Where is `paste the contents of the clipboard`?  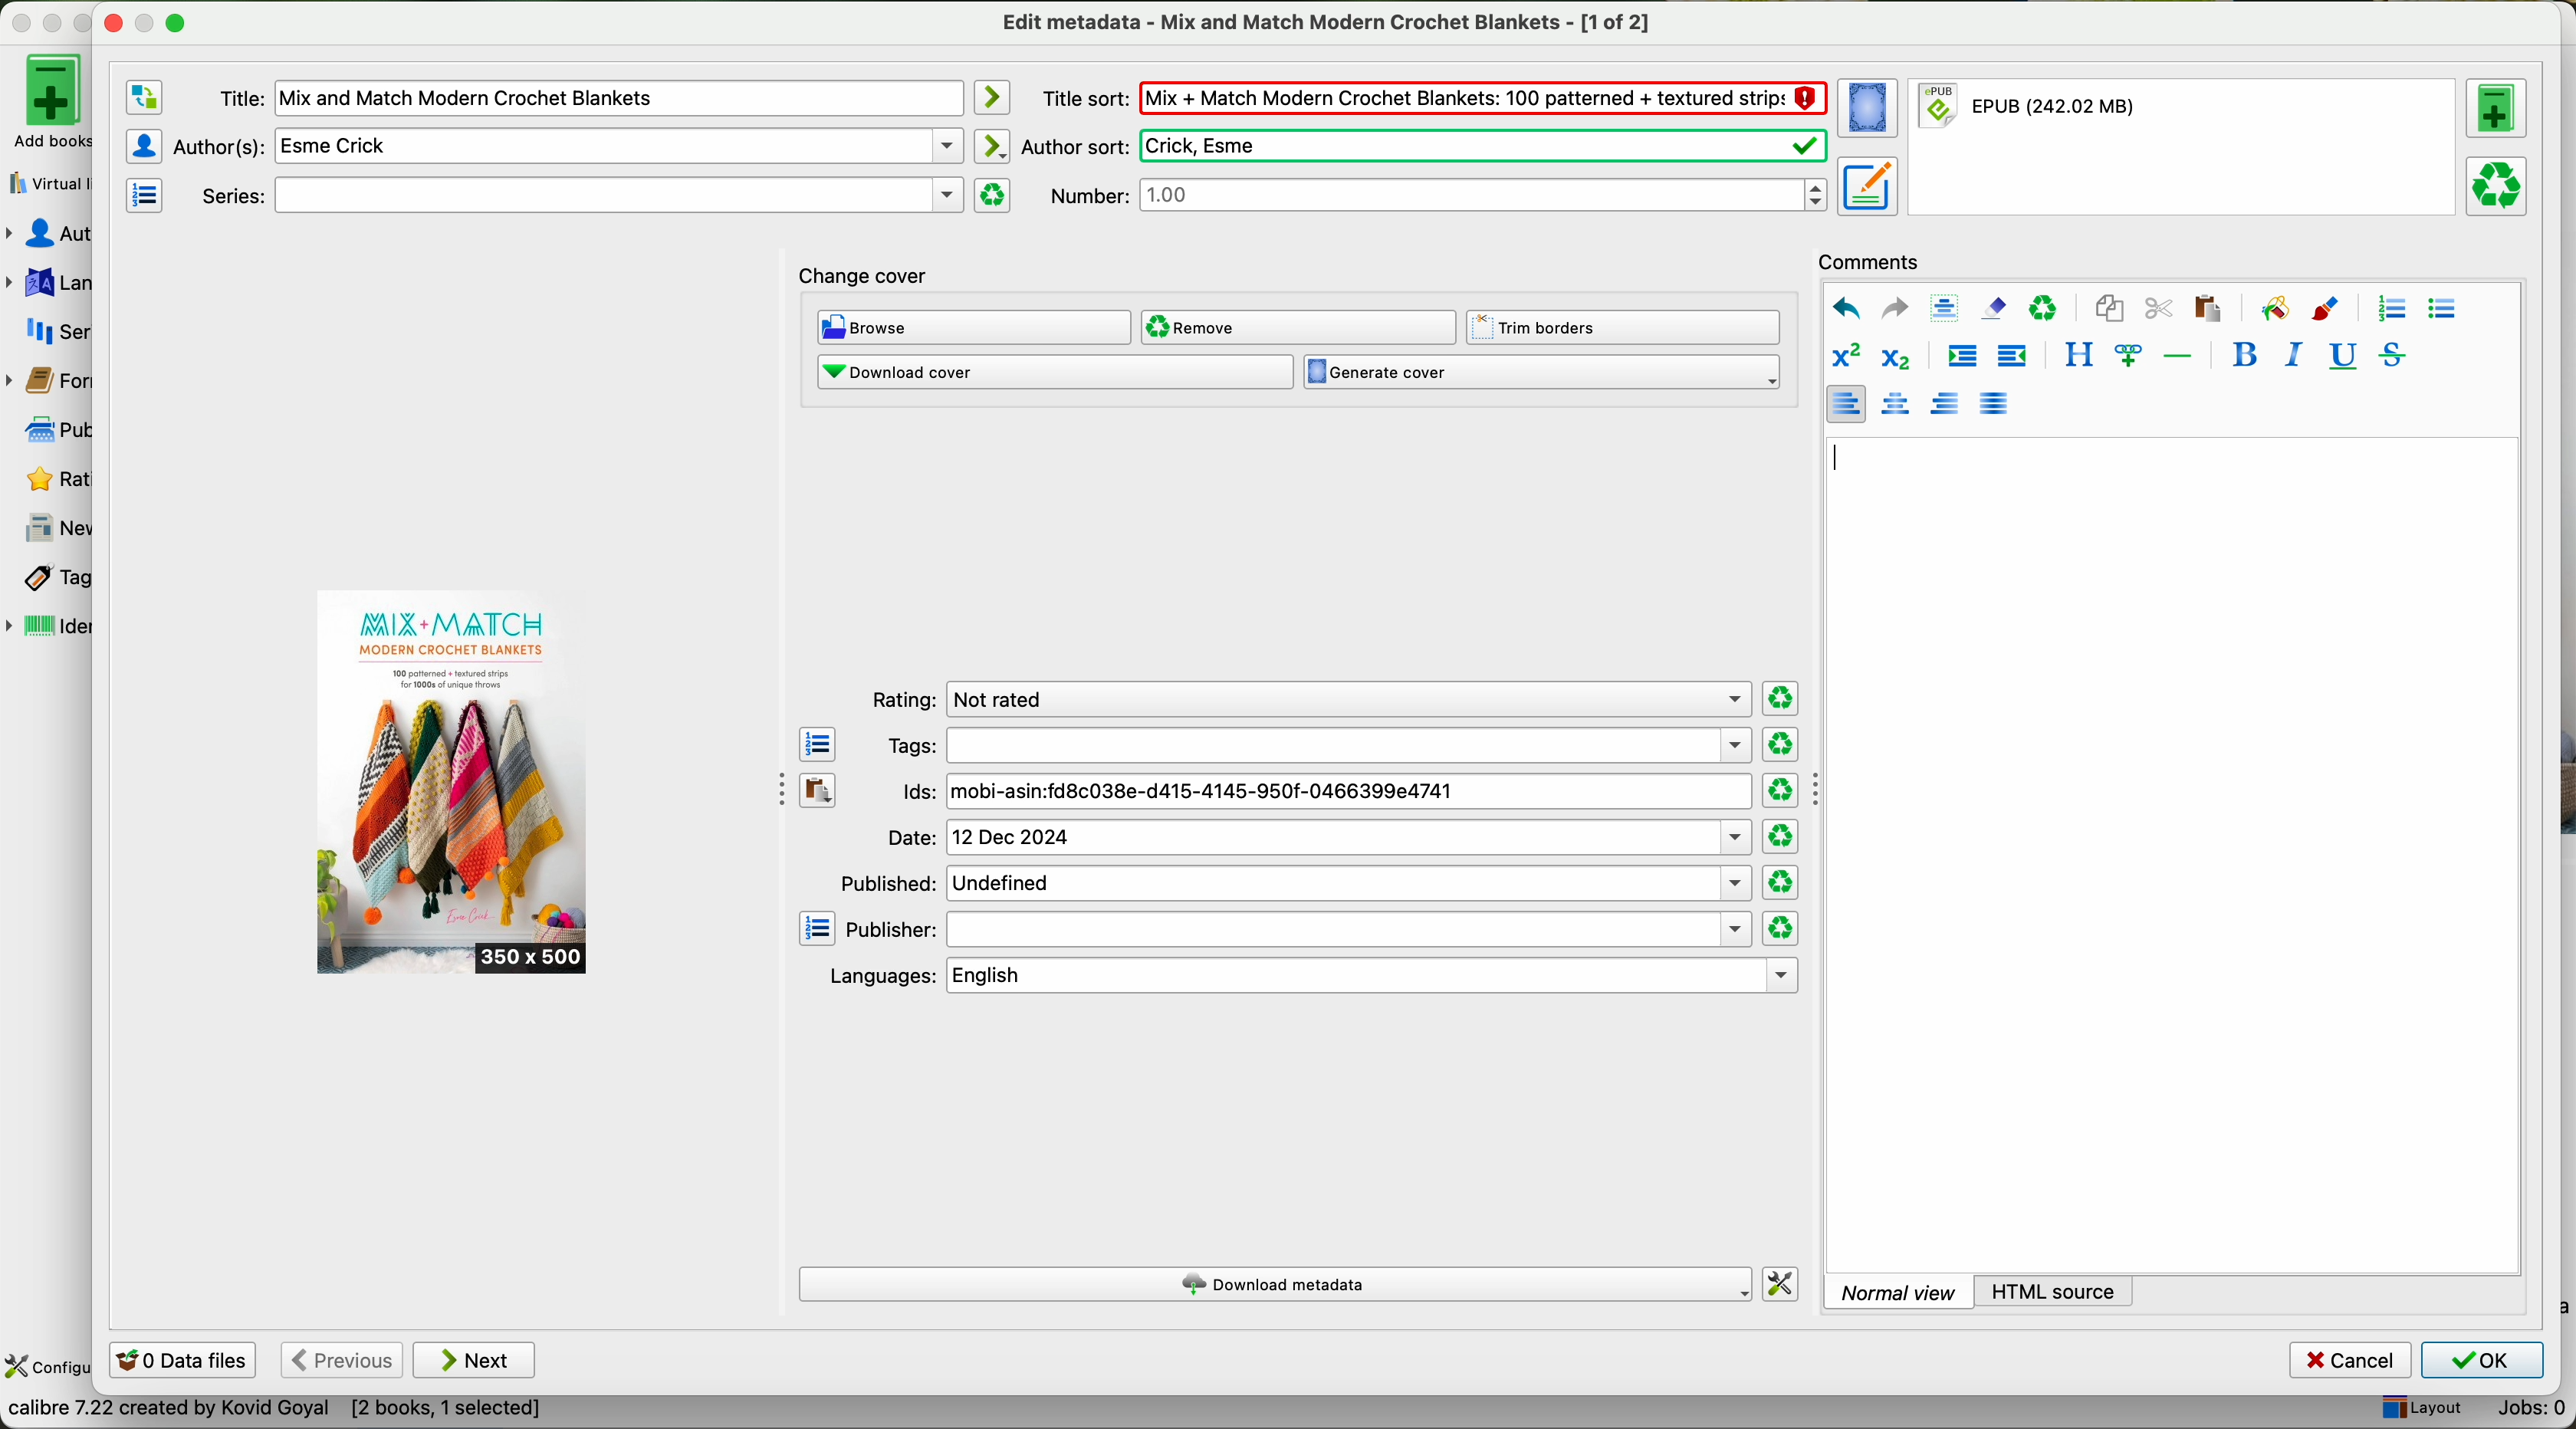
paste the contents of the clipboard is located at coordinates (819, 791).